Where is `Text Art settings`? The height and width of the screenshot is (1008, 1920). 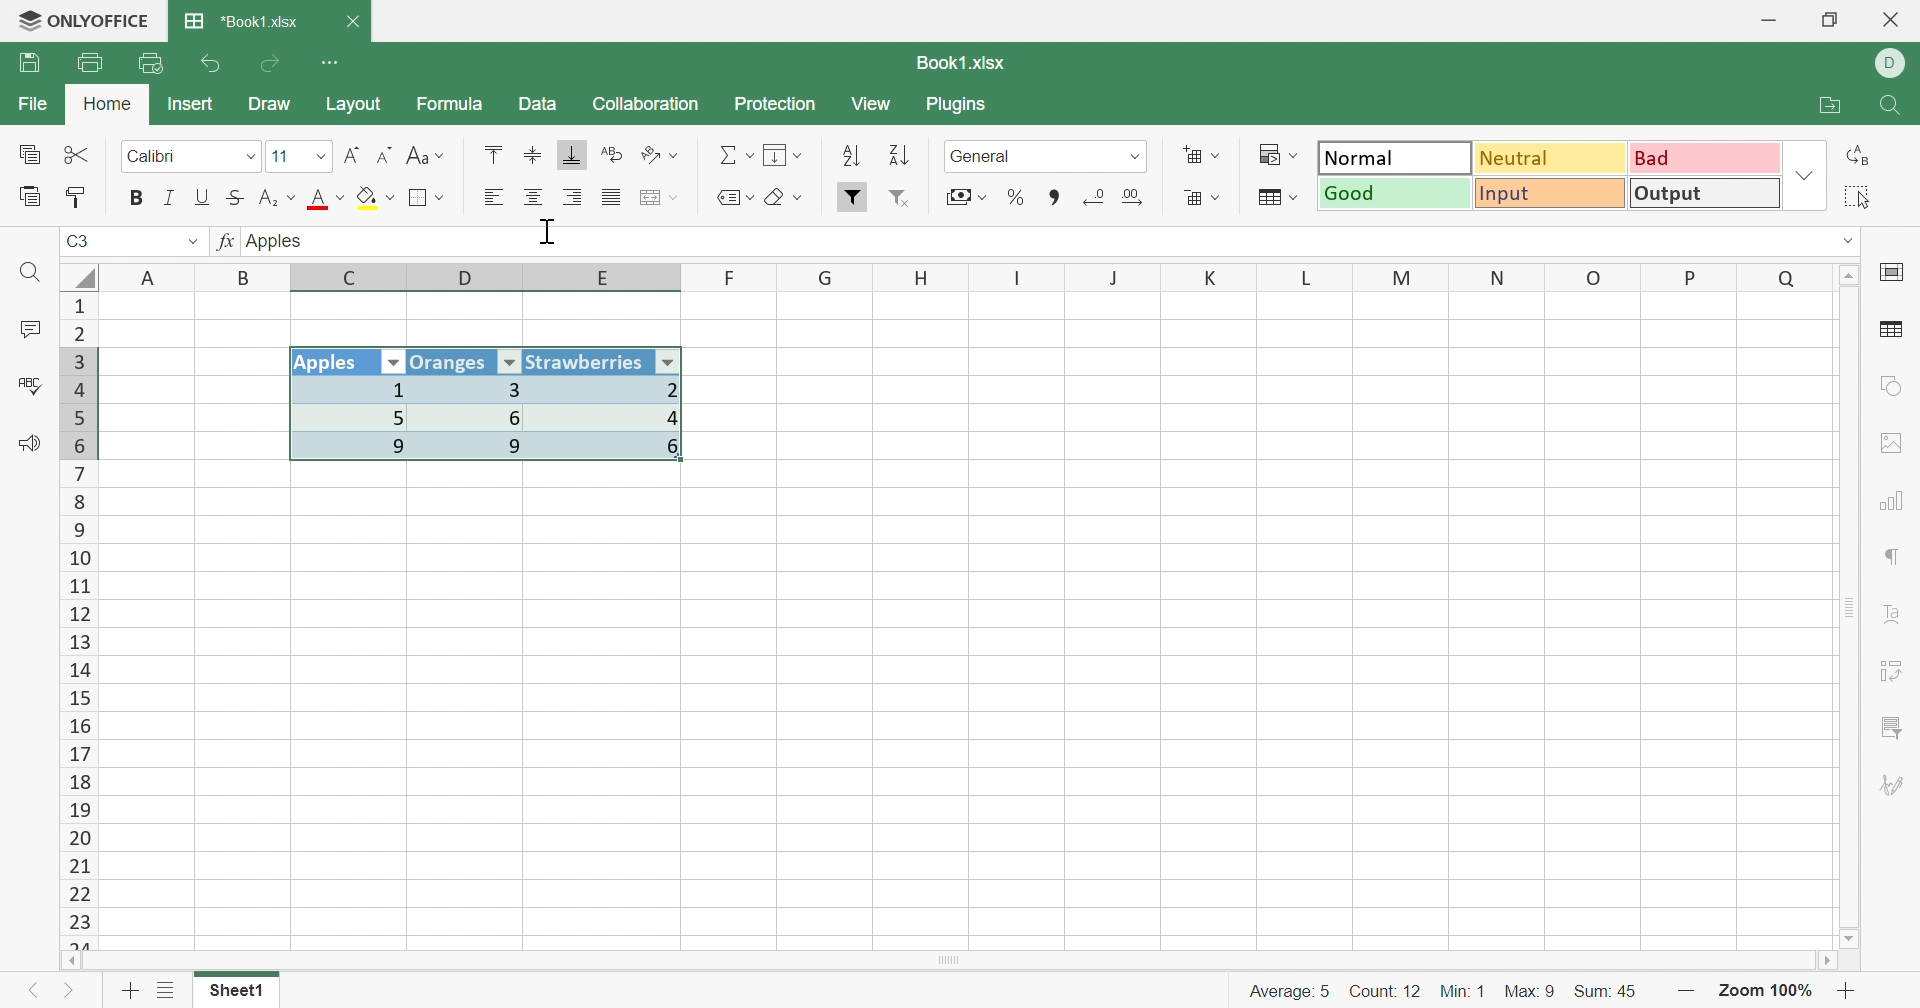
Text Art settings is located at coordinates (1897, 616).